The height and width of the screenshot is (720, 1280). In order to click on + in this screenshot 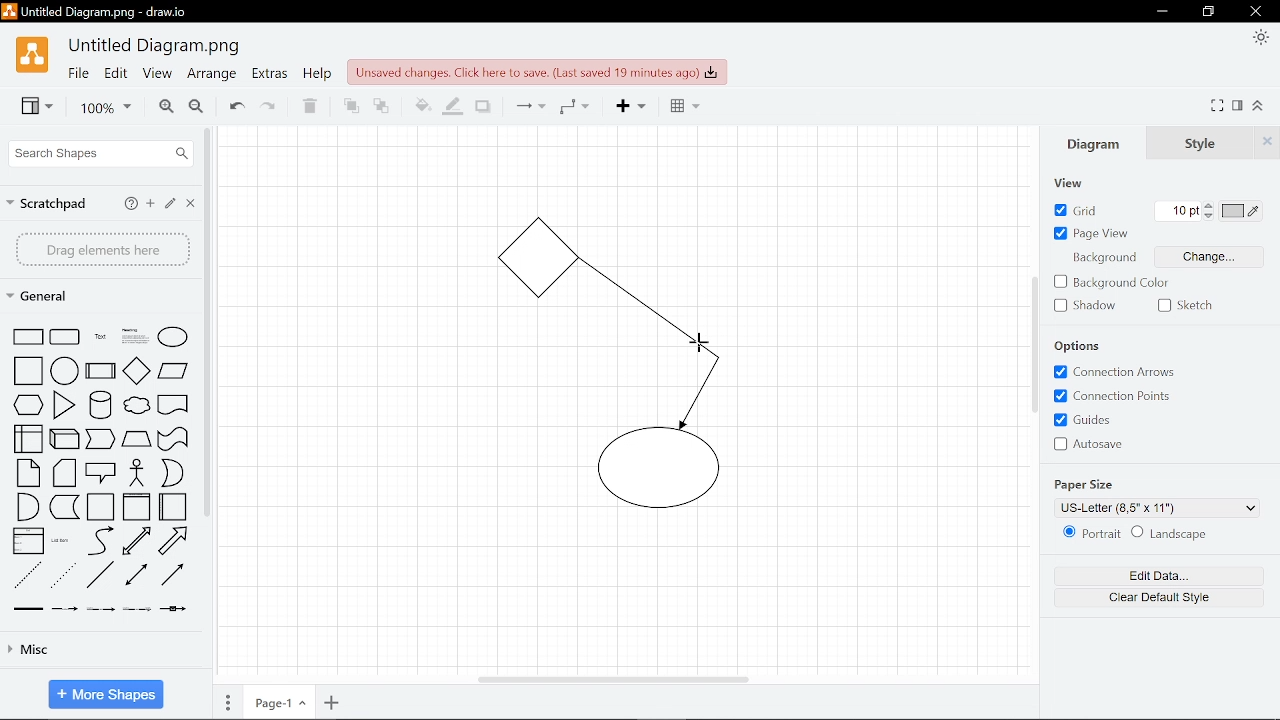, I will do `click(332, 704)`.